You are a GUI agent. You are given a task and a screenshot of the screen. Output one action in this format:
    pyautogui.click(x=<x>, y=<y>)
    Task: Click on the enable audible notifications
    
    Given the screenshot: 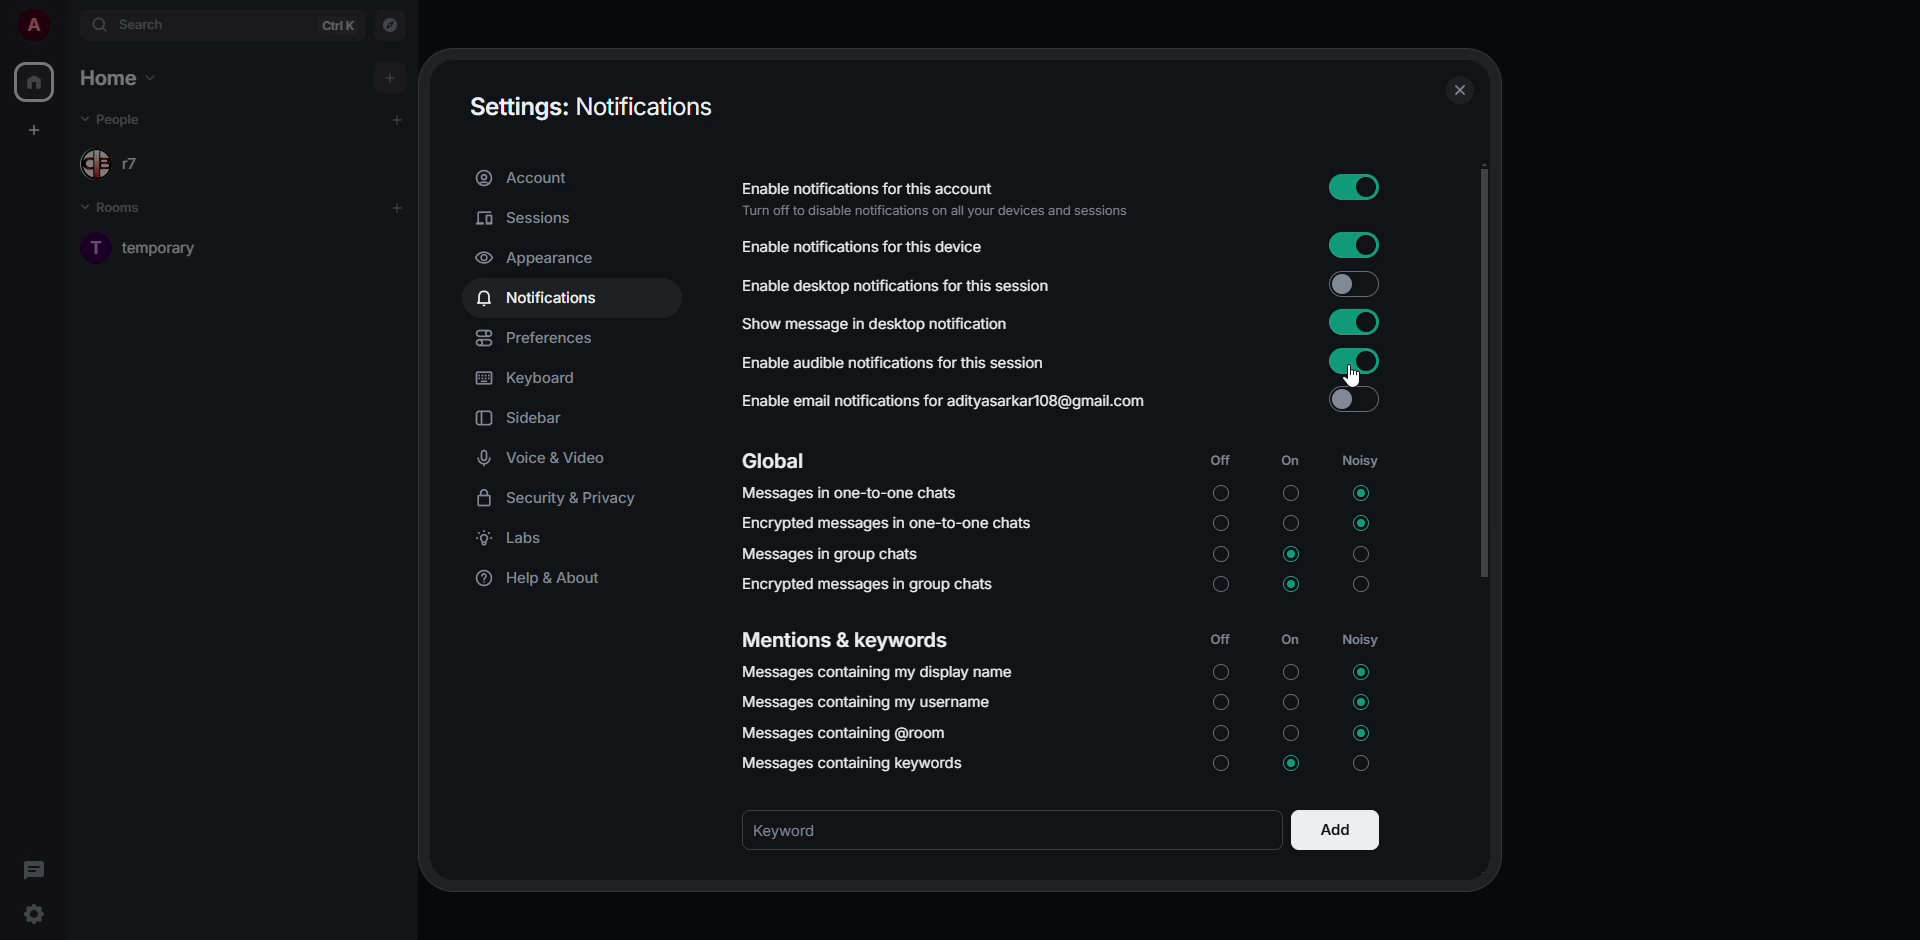 What is the action you would take?
    pyautogui.click(x=896, y=361)
    